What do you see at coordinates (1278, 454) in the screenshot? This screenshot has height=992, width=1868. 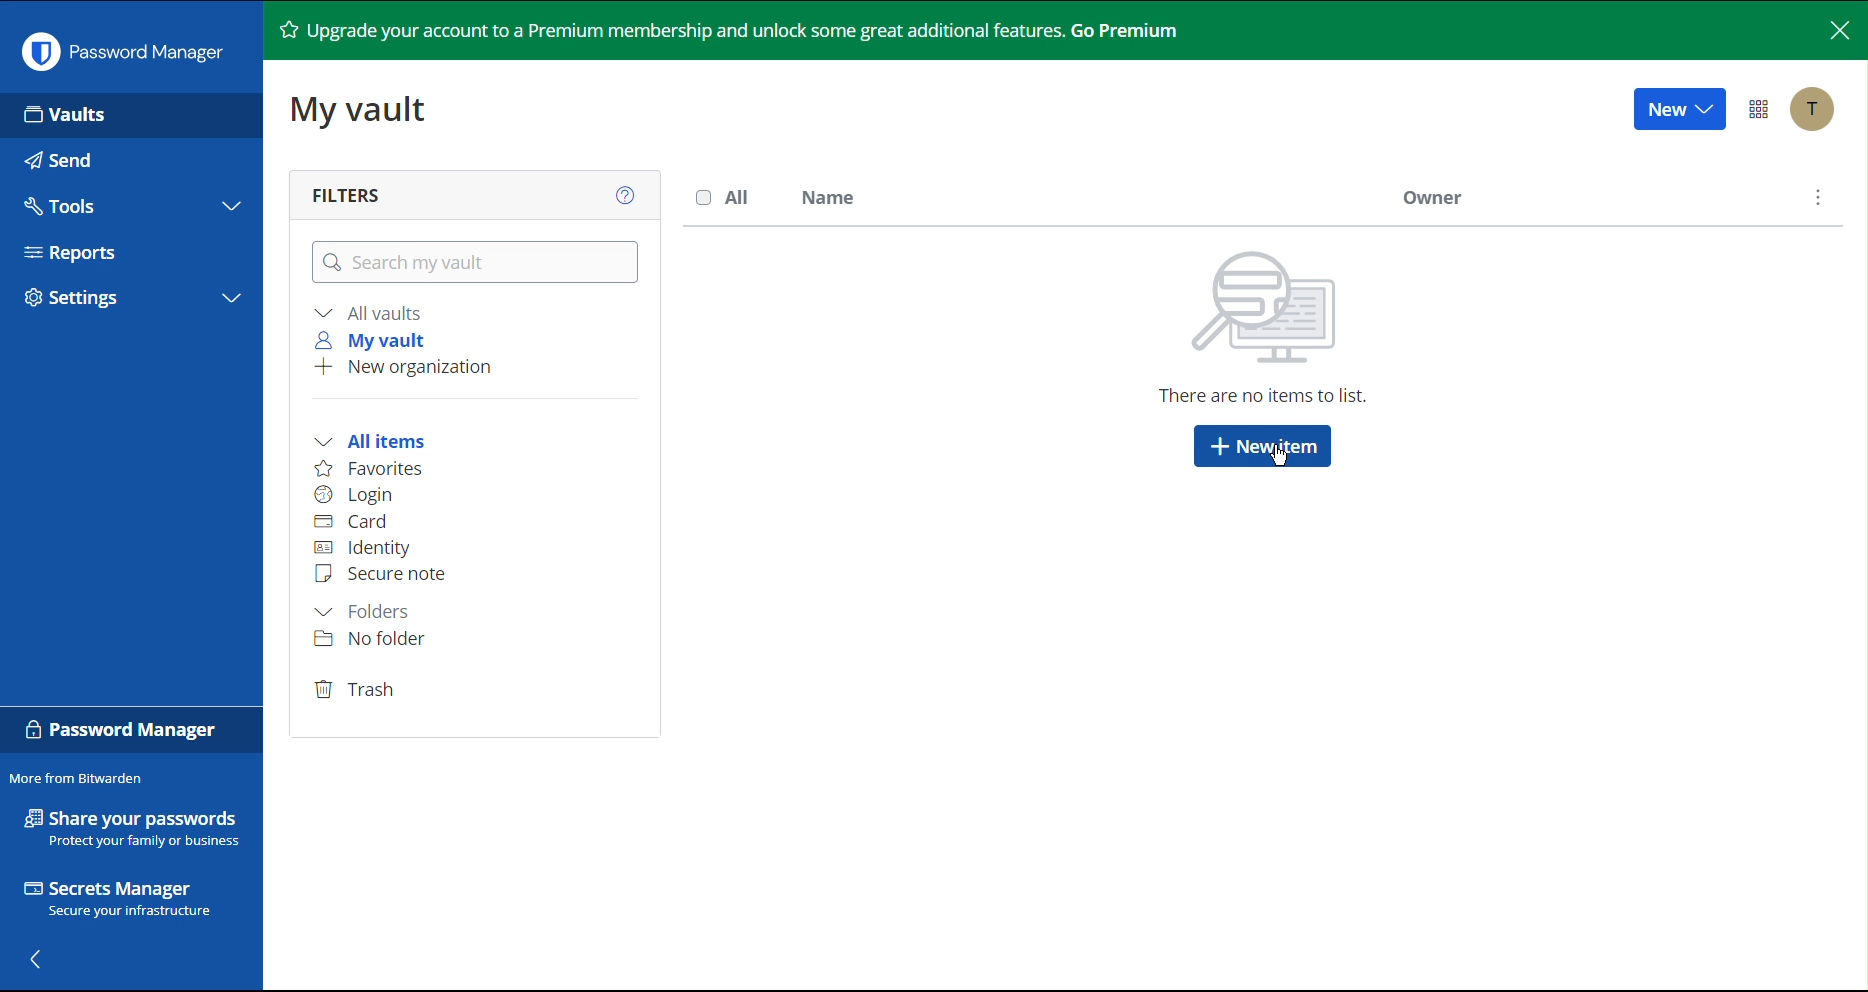 I see `Cursor` at bounding box center [1278, 454].